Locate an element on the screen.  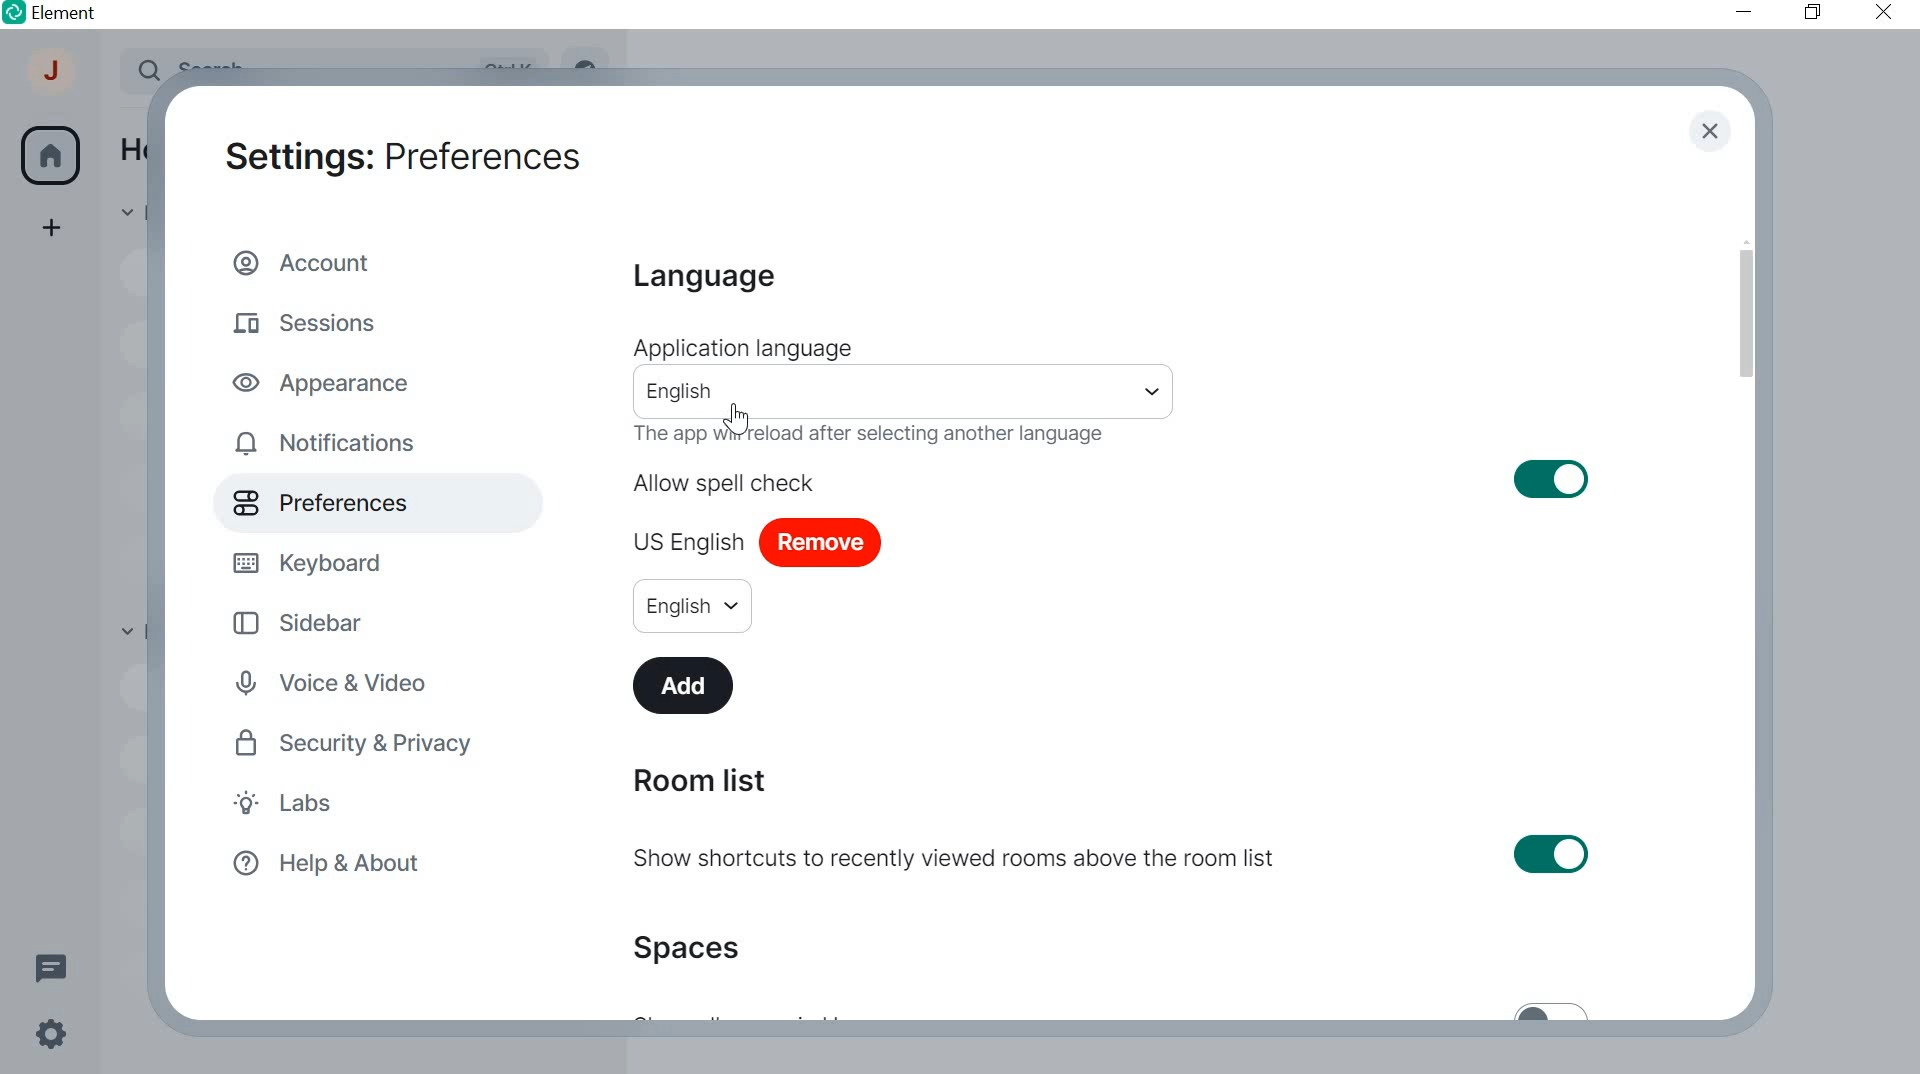
APPEARANCE is located at coordinates (331, 381).